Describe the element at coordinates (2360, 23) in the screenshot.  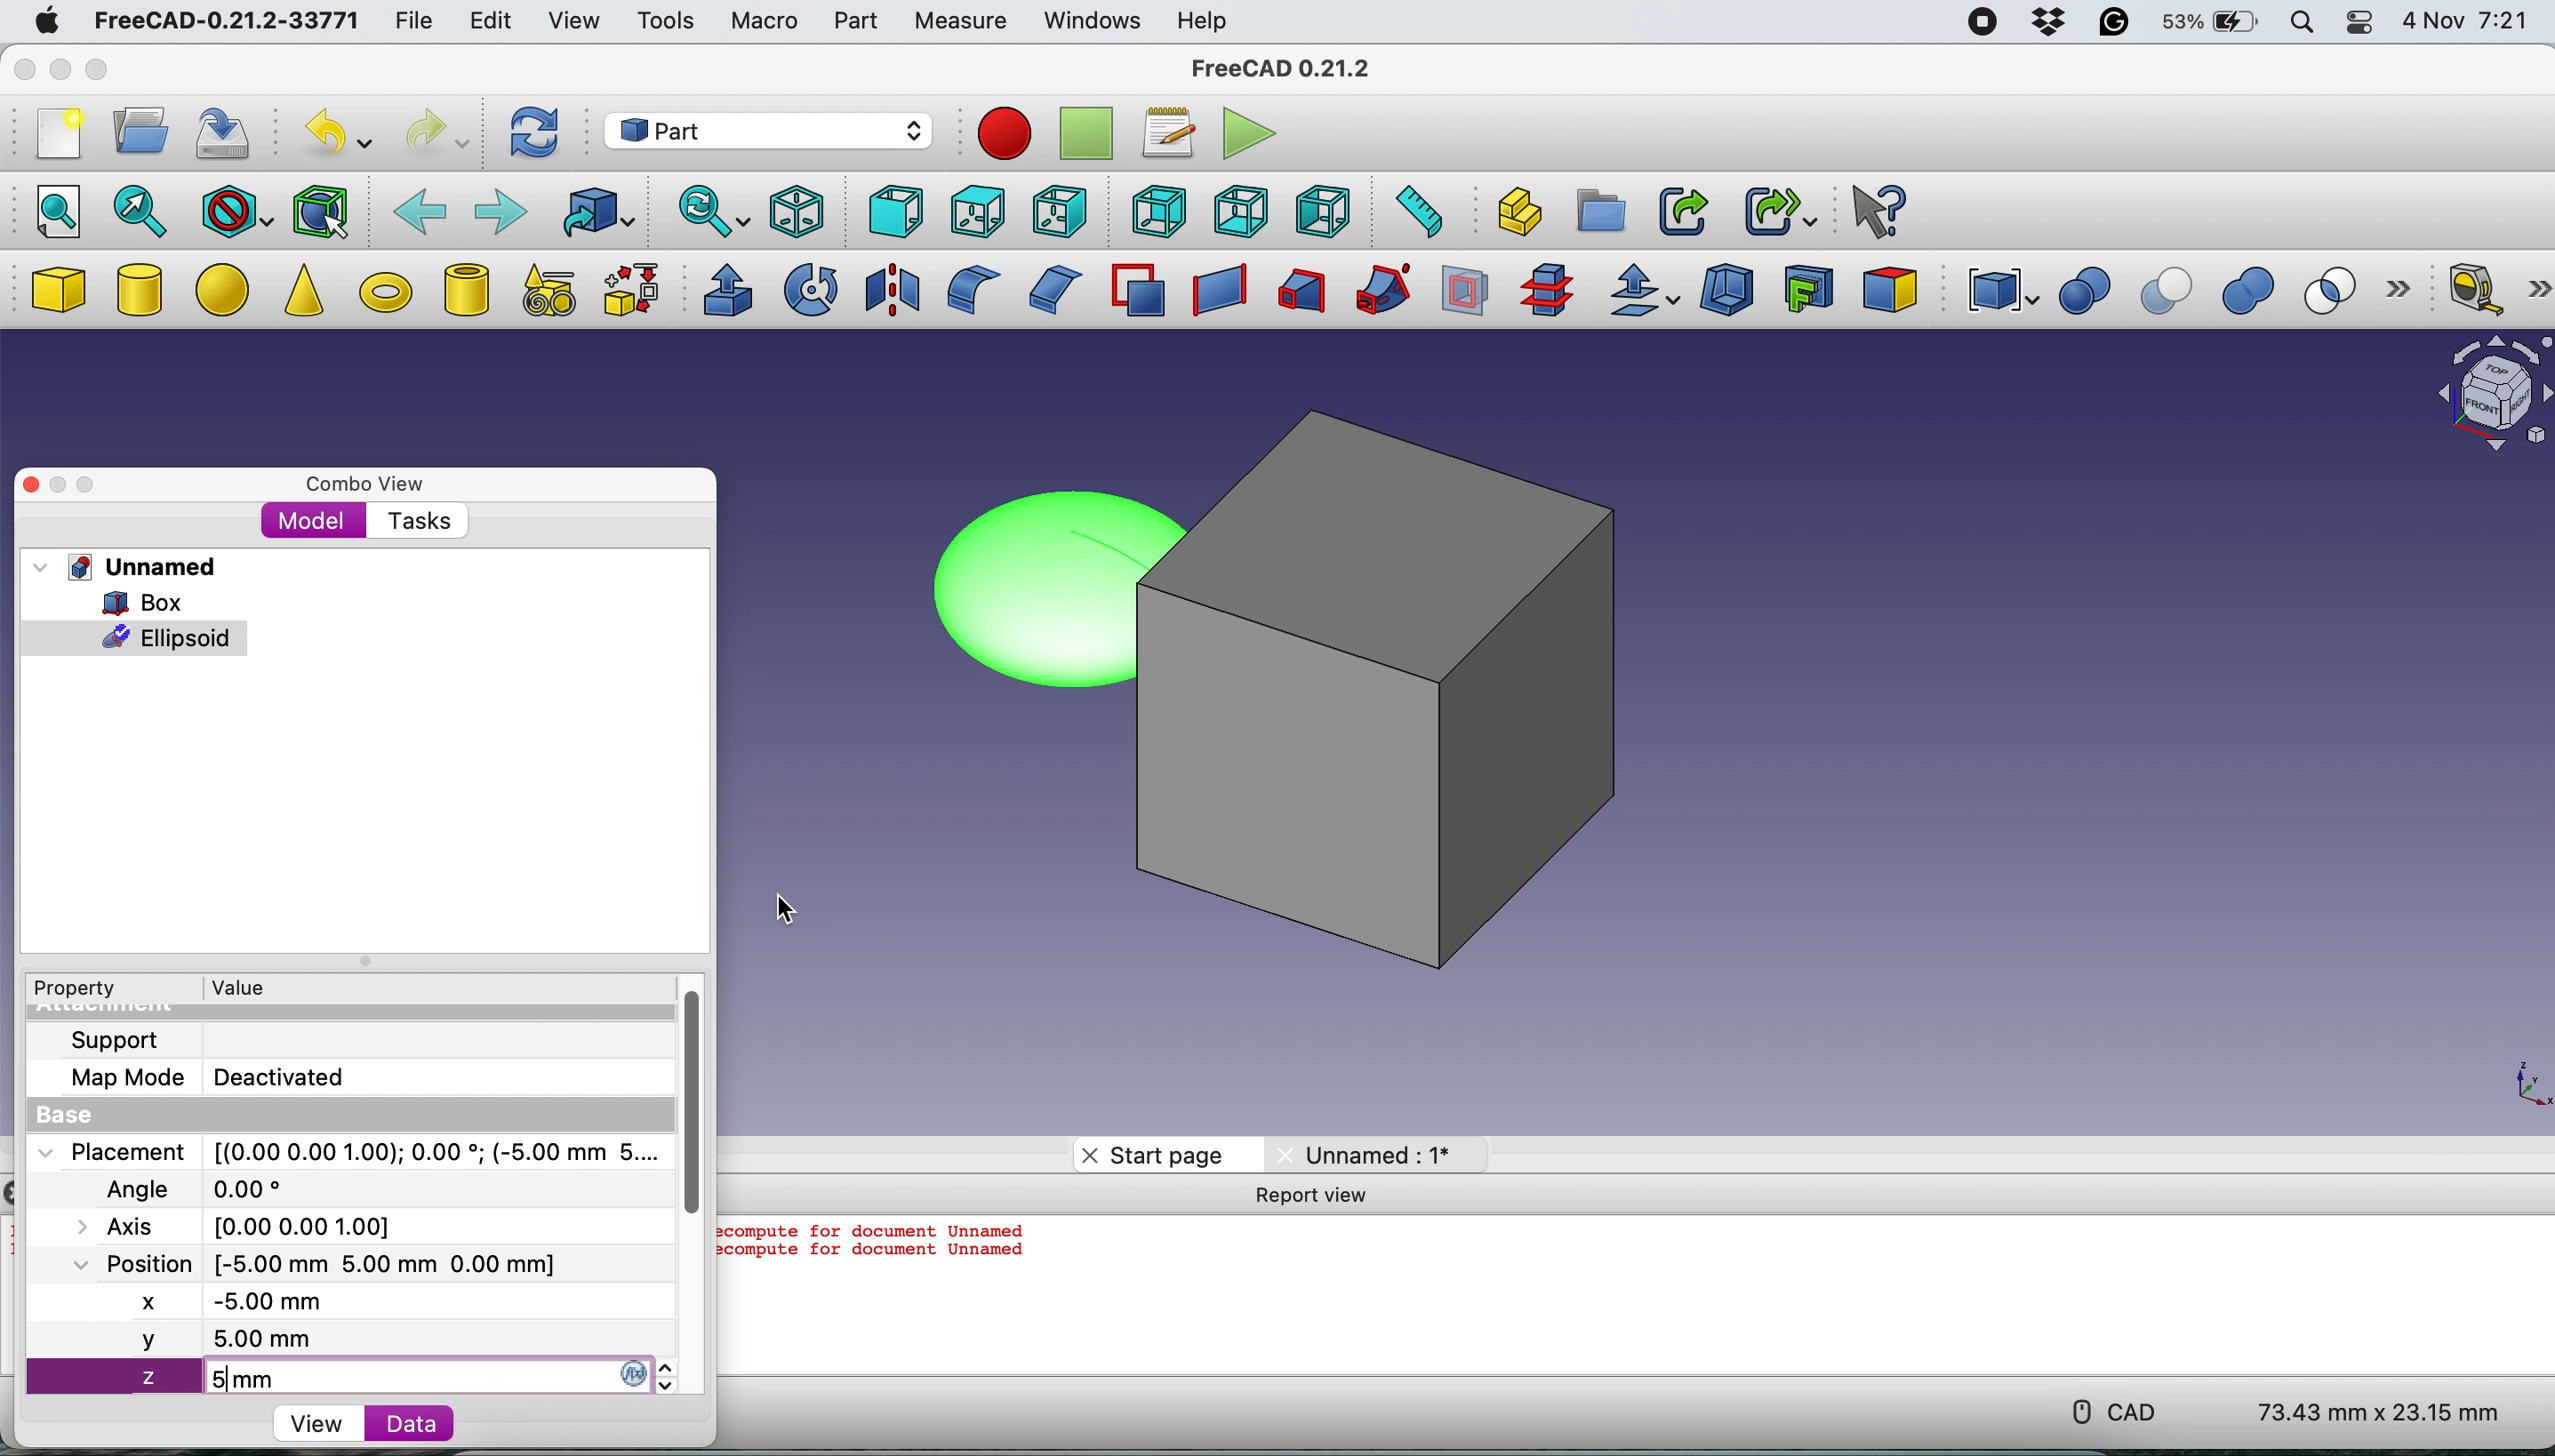
I see `control center` at that location.